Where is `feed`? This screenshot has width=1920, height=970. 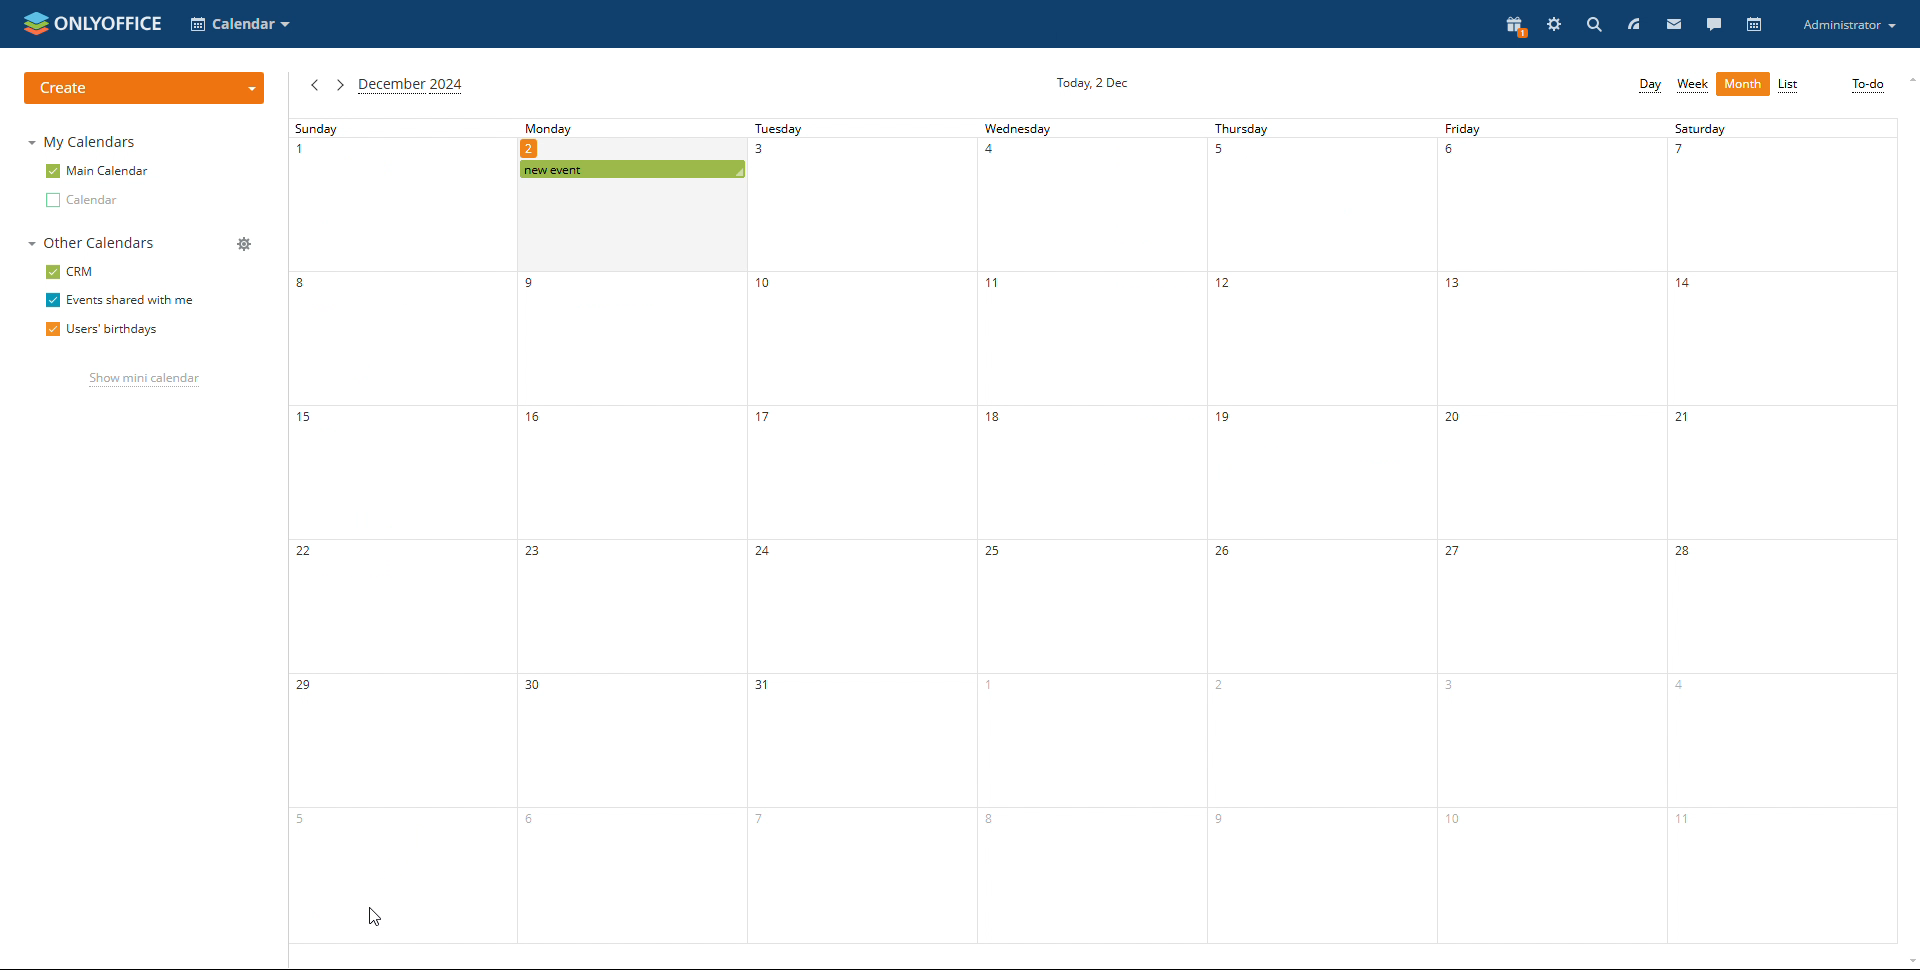
feed is located at coordinates (1634, 26).